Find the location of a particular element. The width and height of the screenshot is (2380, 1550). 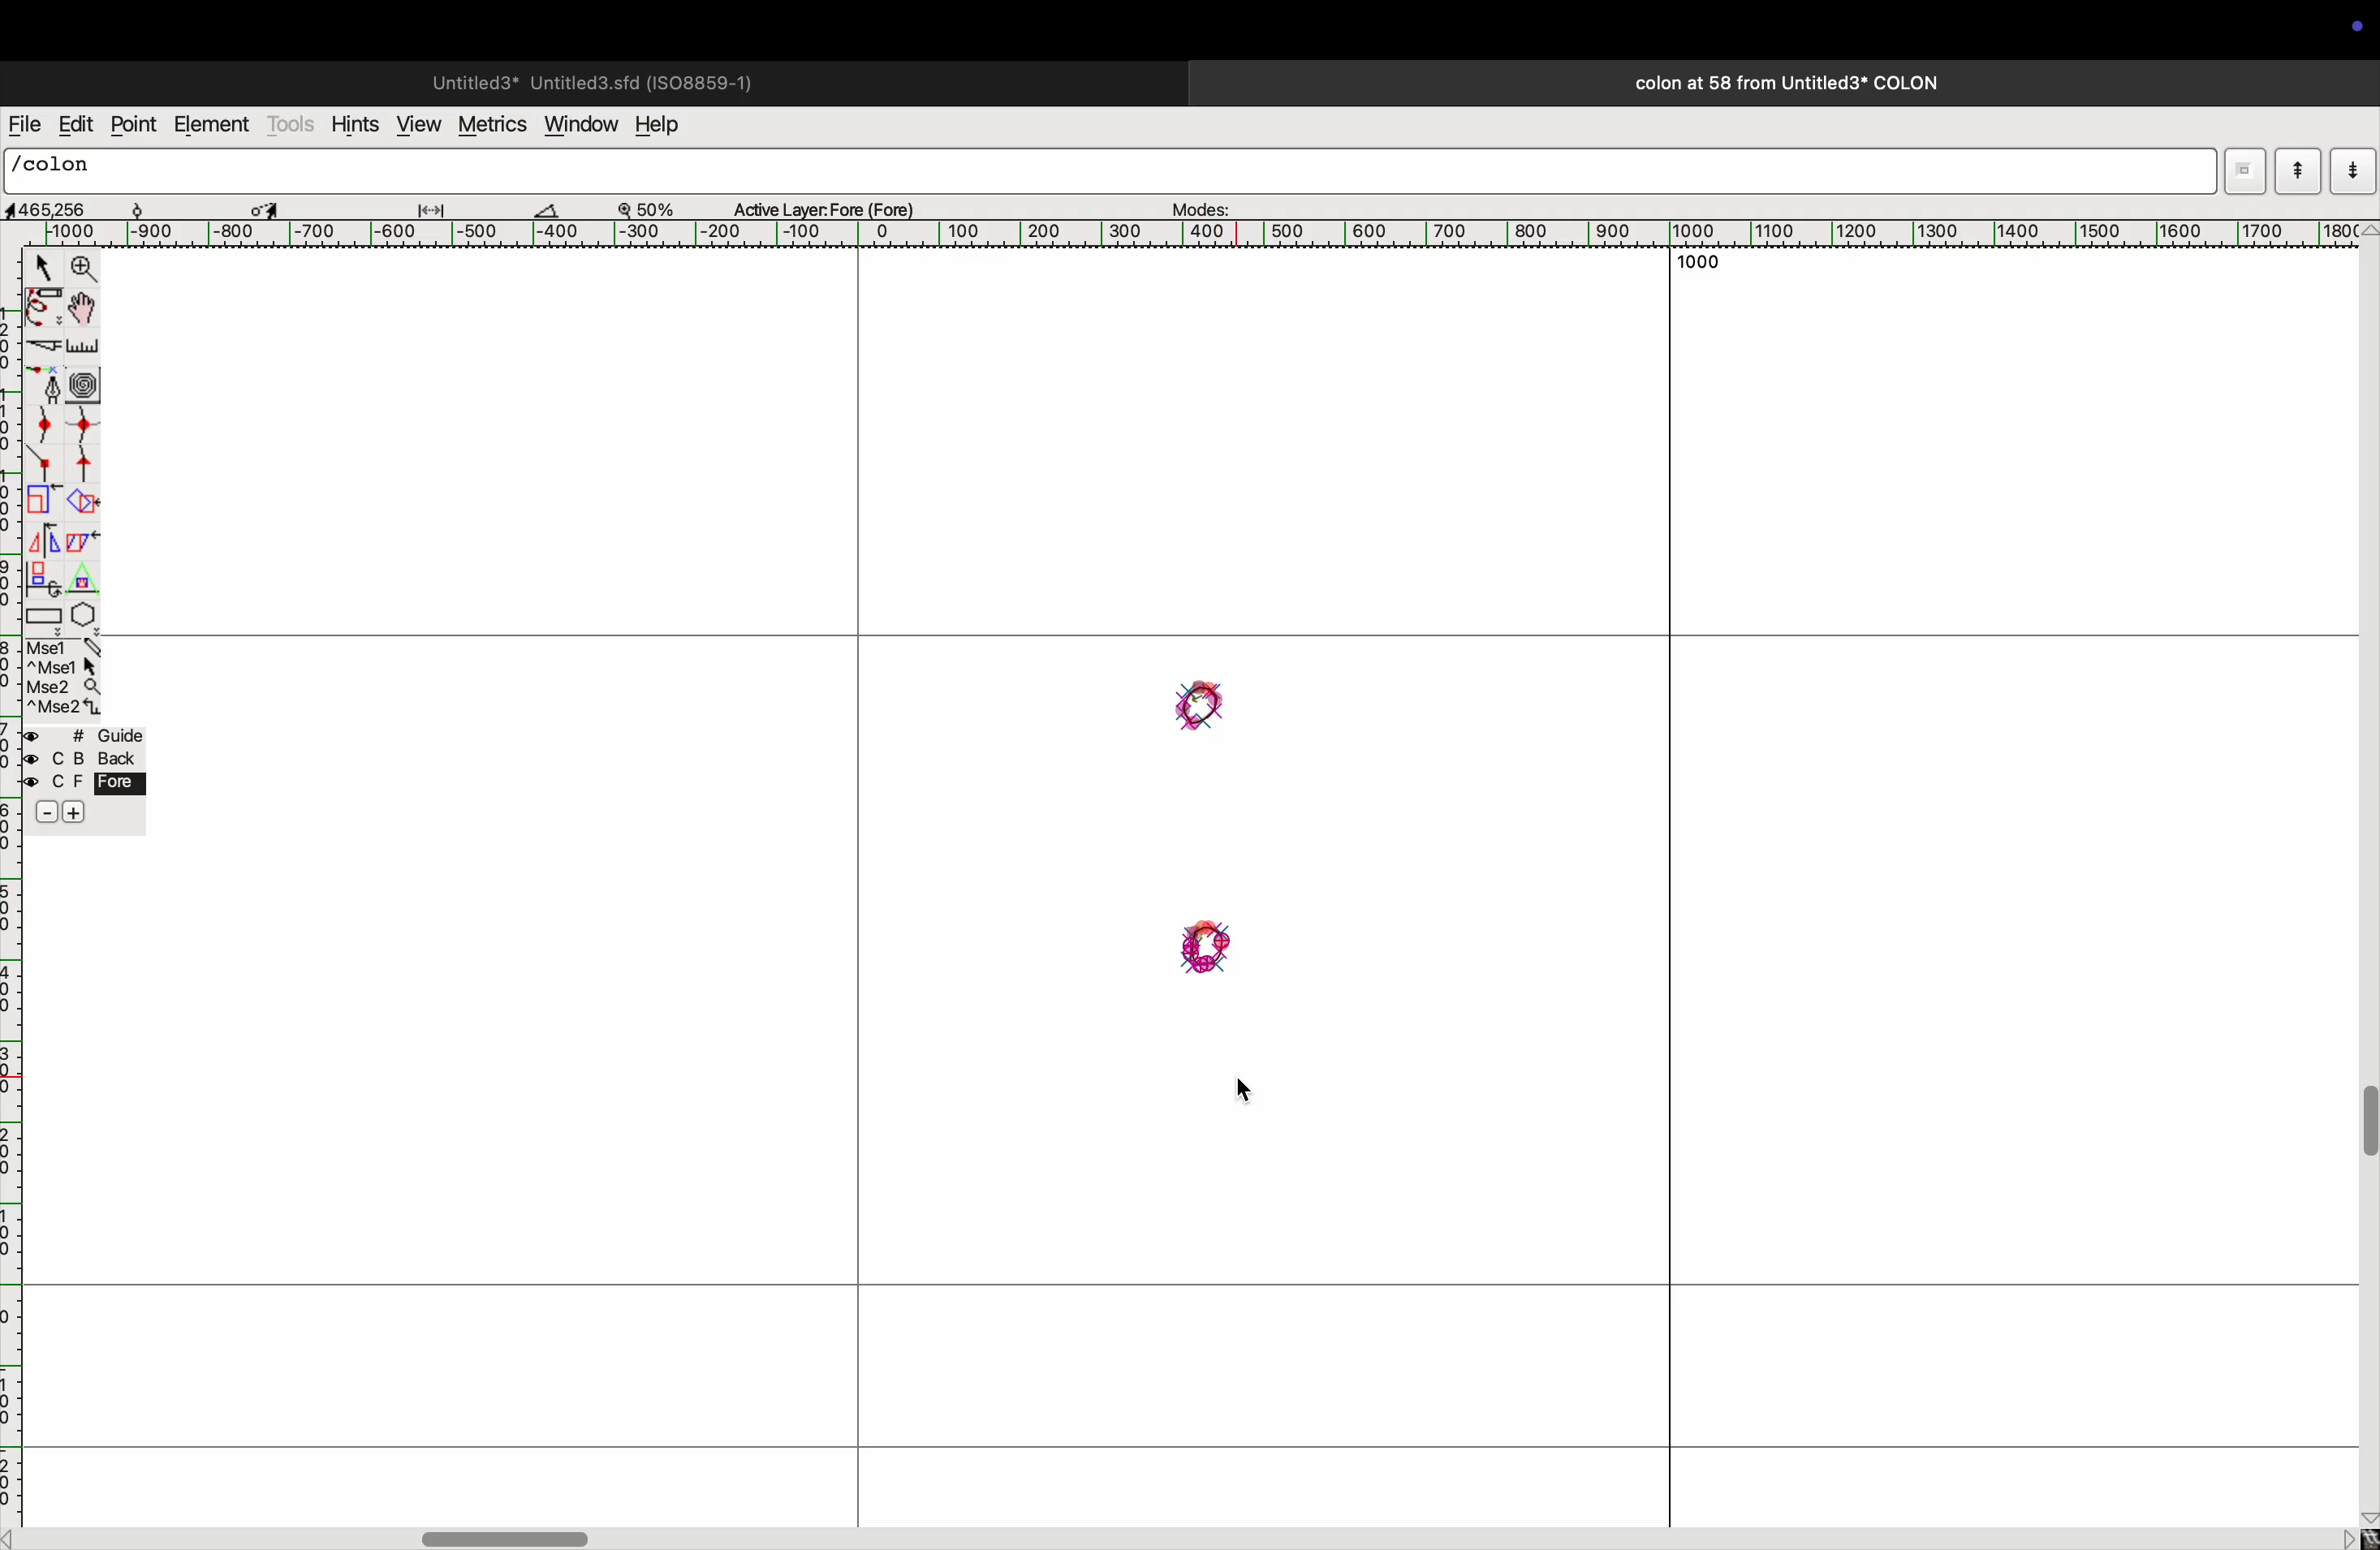

active layer is located at coordinates (832, 205).